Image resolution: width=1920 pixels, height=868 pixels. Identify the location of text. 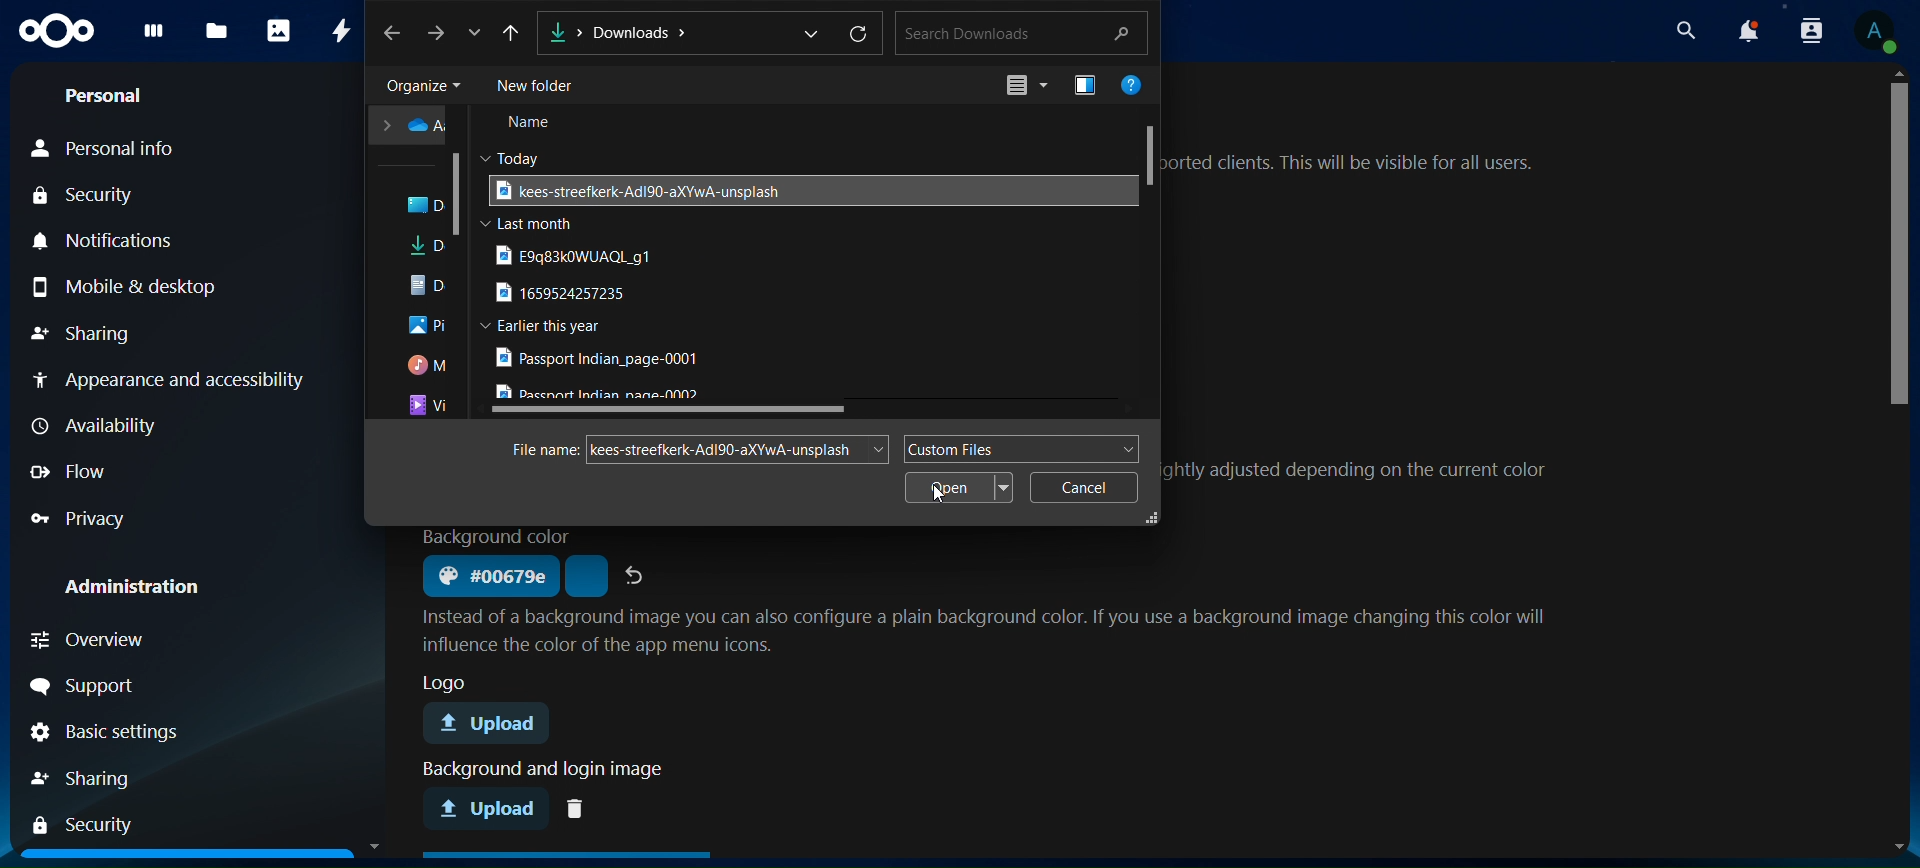
(1366, 475).